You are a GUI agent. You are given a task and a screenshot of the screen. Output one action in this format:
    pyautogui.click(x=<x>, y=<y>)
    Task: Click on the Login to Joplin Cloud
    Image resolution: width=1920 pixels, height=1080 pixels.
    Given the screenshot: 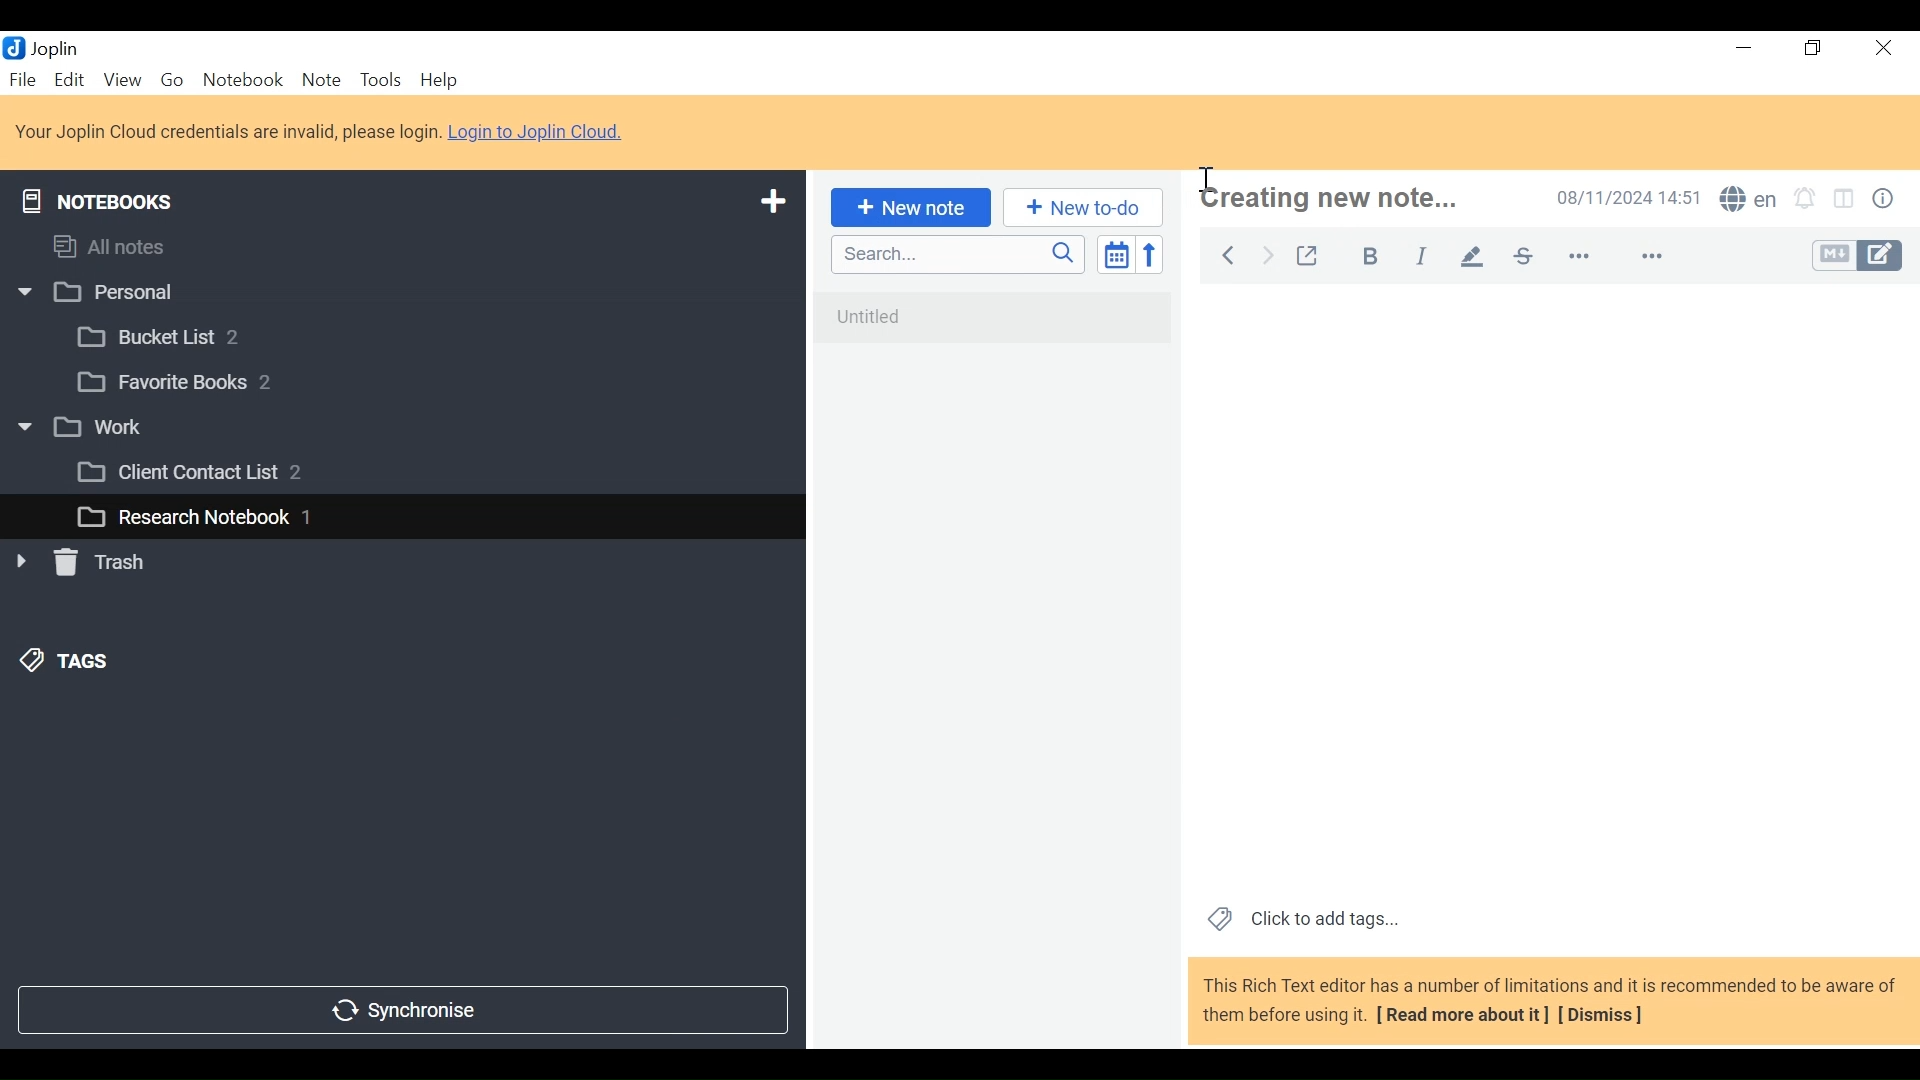 What is the action you would take?
    pyautogui.click(x=227, y=132)
    